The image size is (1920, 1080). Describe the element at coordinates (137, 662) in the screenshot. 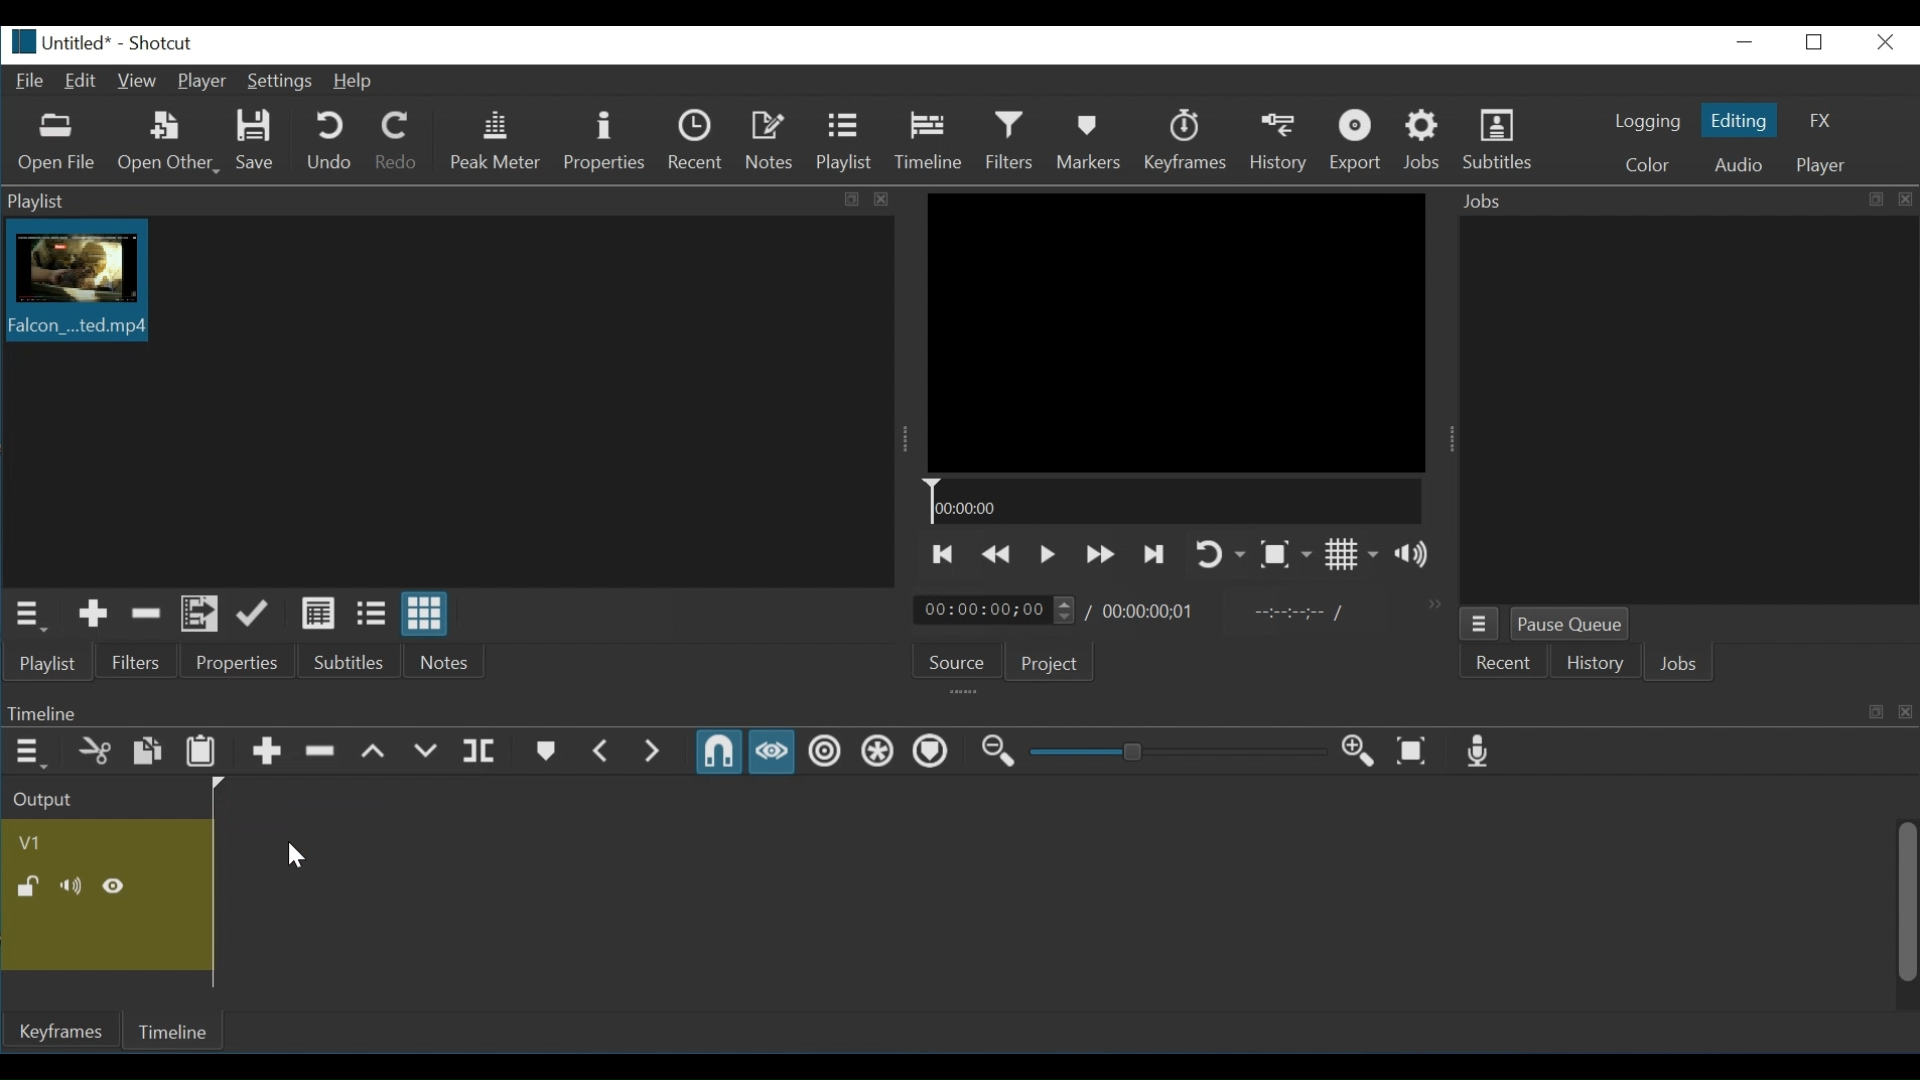

I see `Filters` at that location.